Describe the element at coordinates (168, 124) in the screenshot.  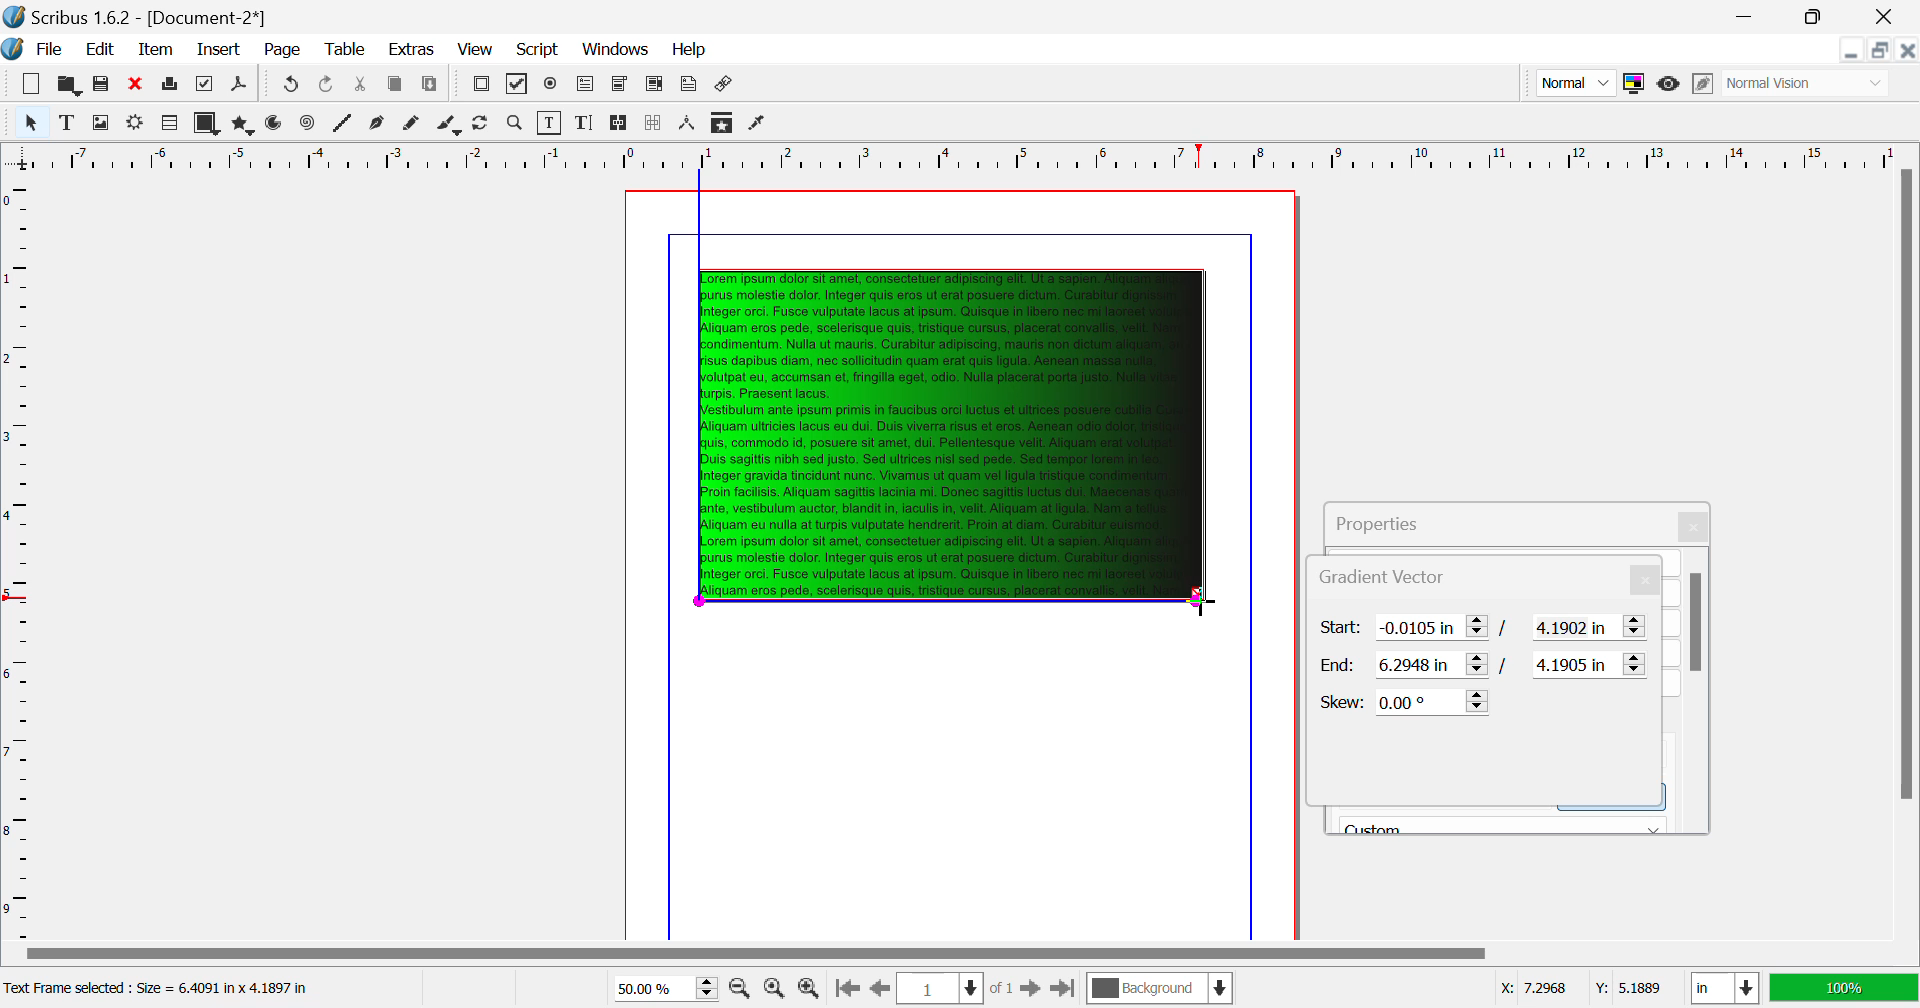
I see `Render Frame` at that location.